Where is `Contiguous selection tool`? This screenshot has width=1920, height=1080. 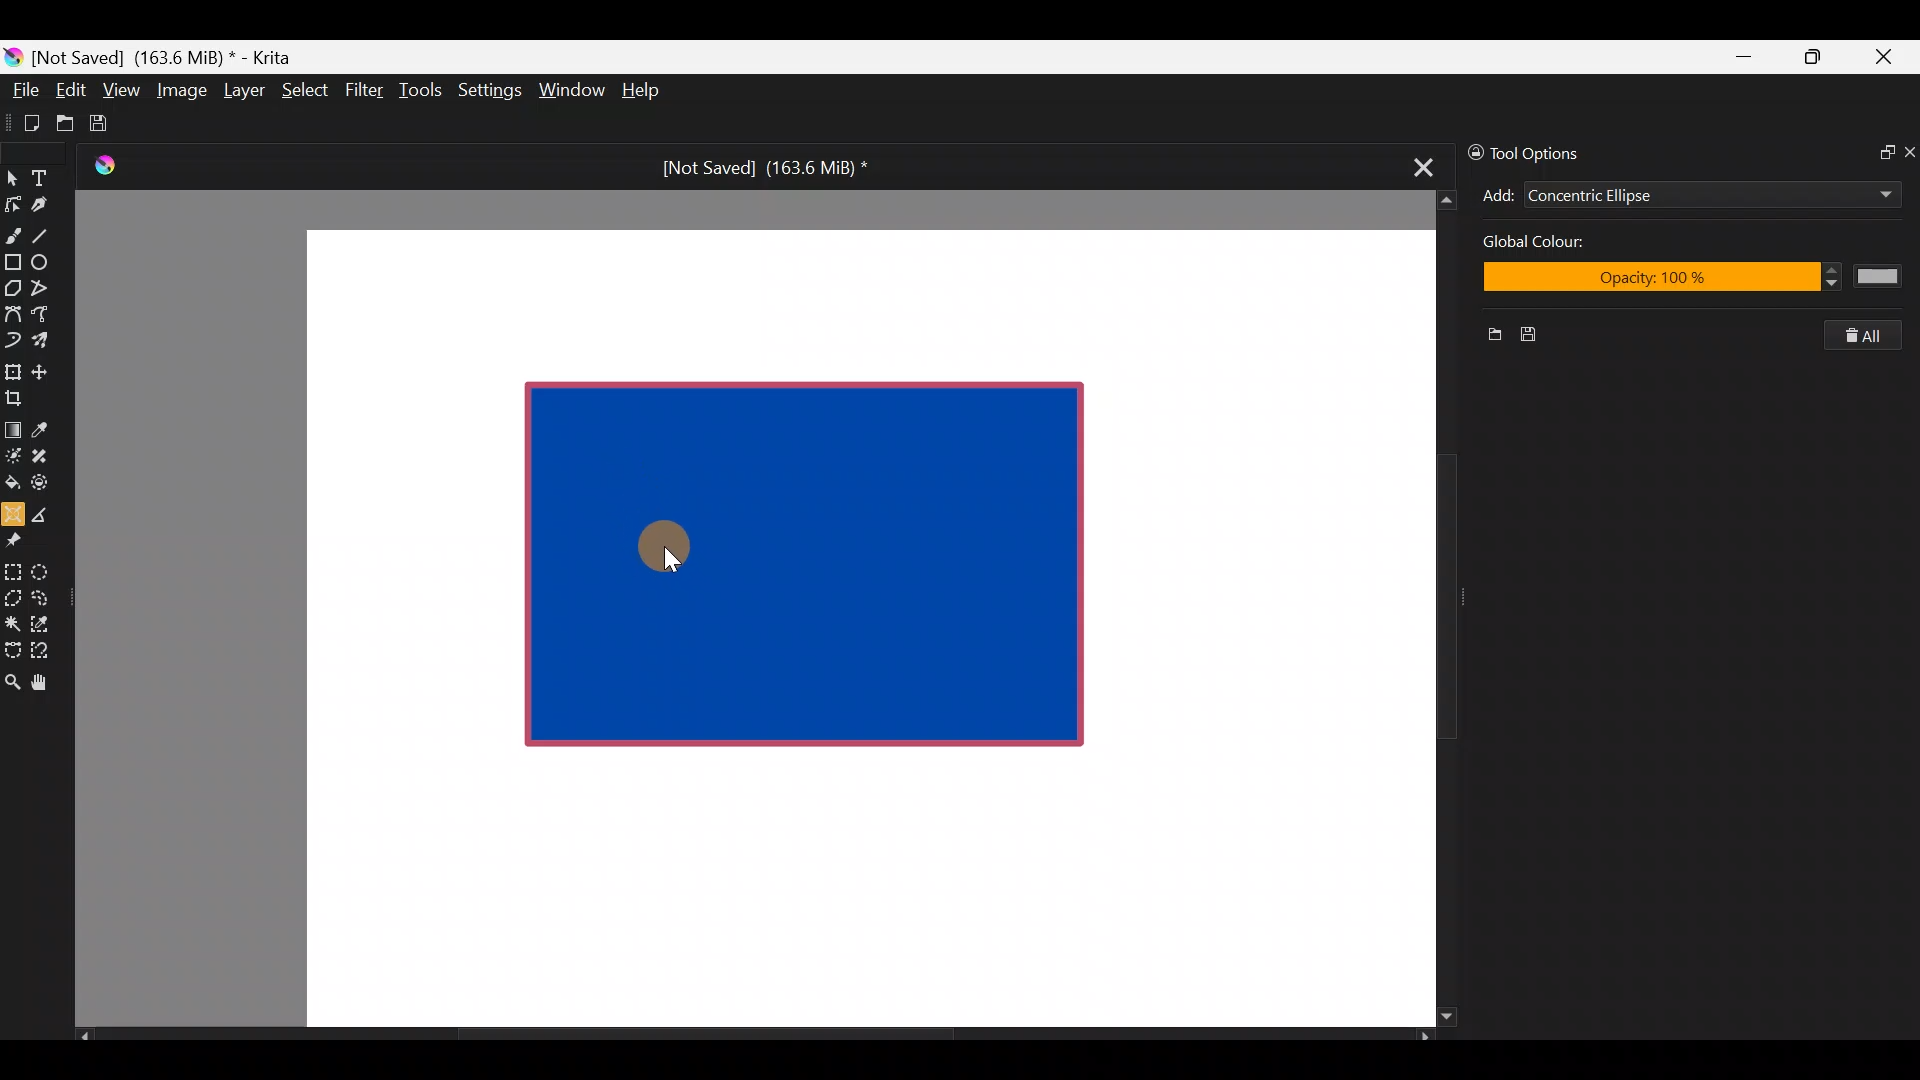
Contiguous selection tool is located at coordinates (12, 618).